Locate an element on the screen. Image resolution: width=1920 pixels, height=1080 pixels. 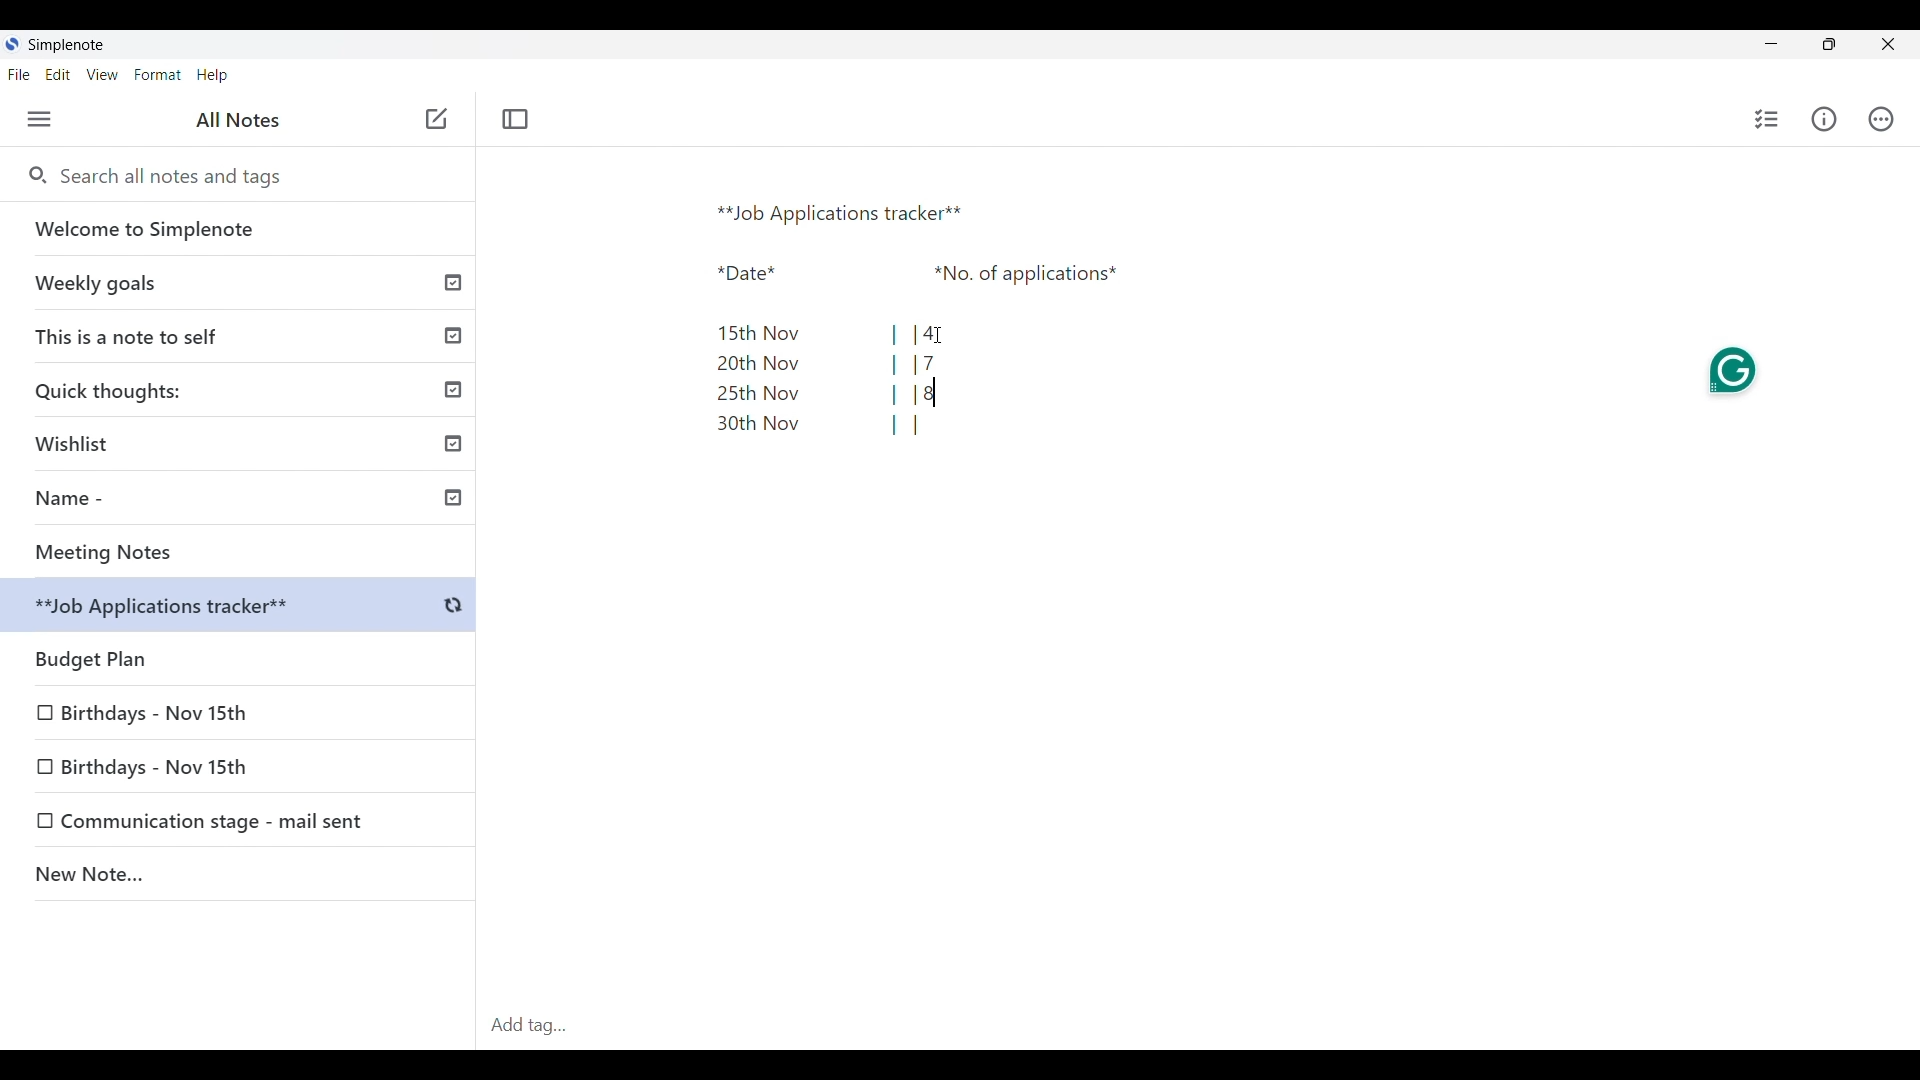
Cursor is located at coordinates (944, 335).